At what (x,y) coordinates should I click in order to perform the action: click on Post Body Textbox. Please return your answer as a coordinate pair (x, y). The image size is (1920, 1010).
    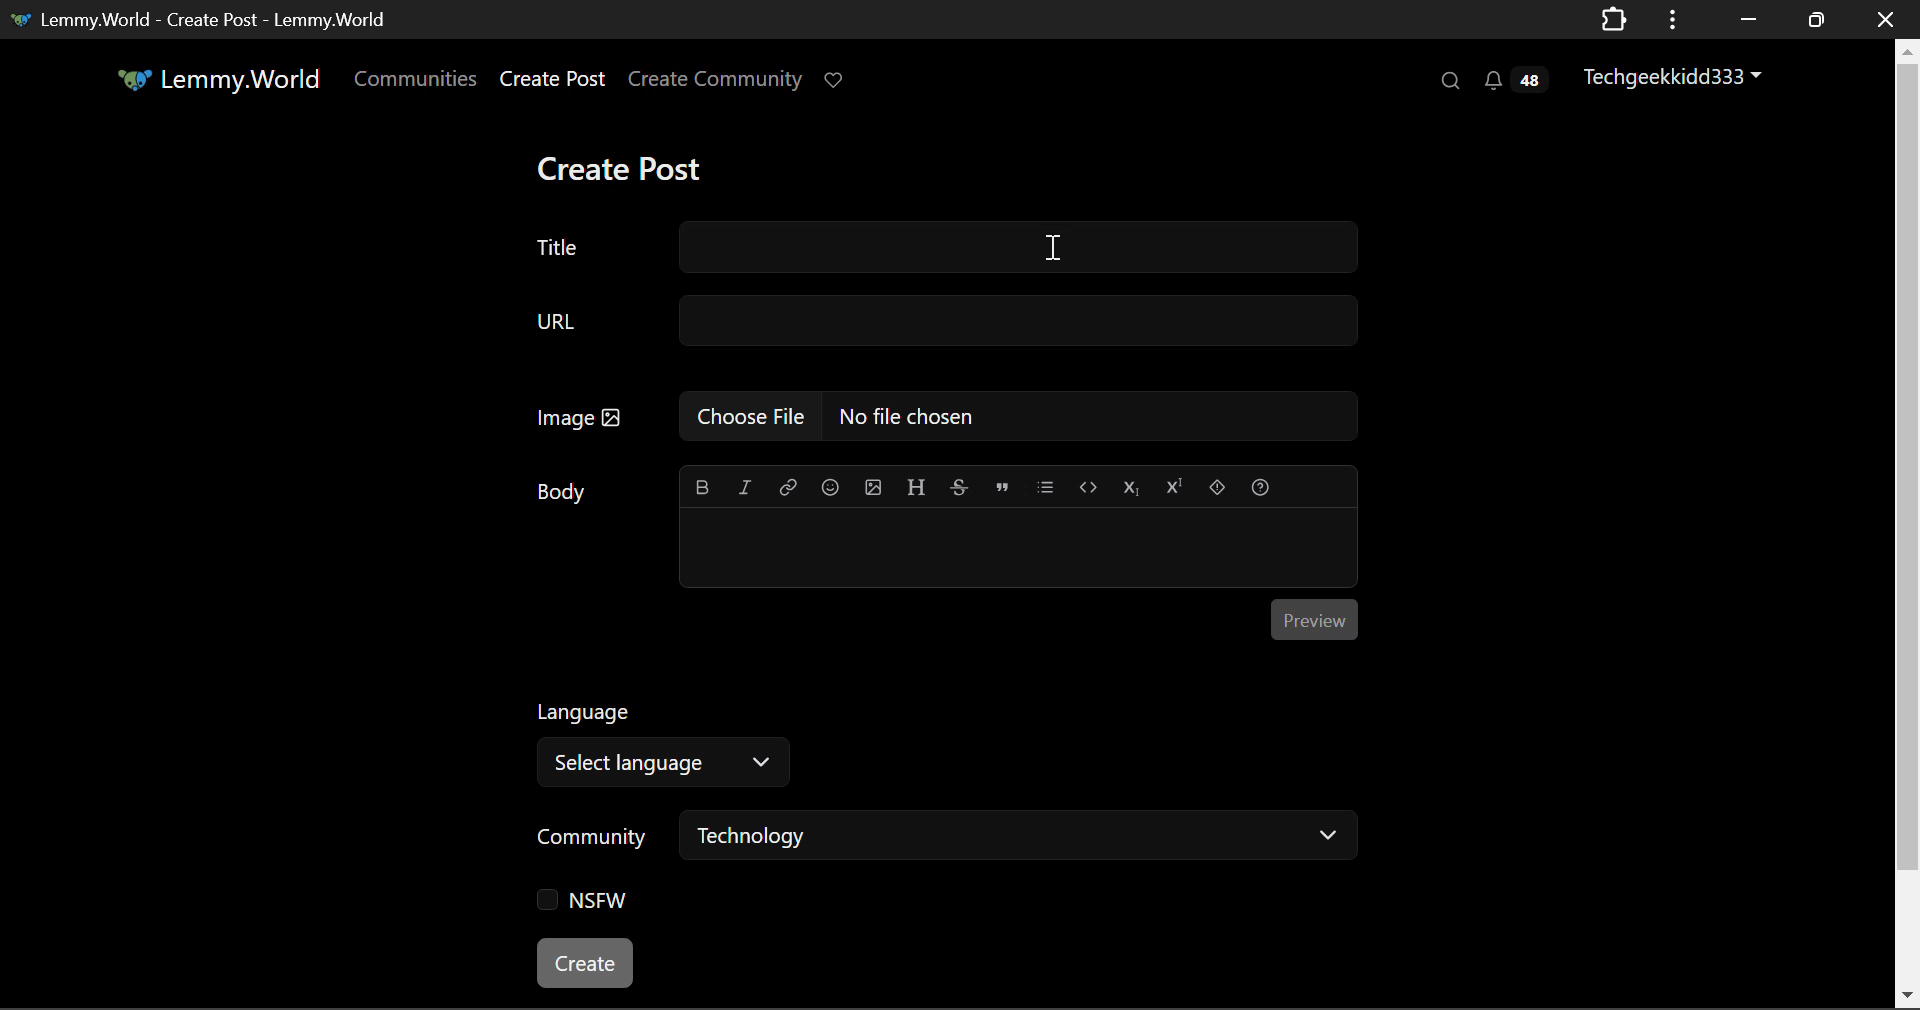
    Looking at the image, I should click on (1010, 545).